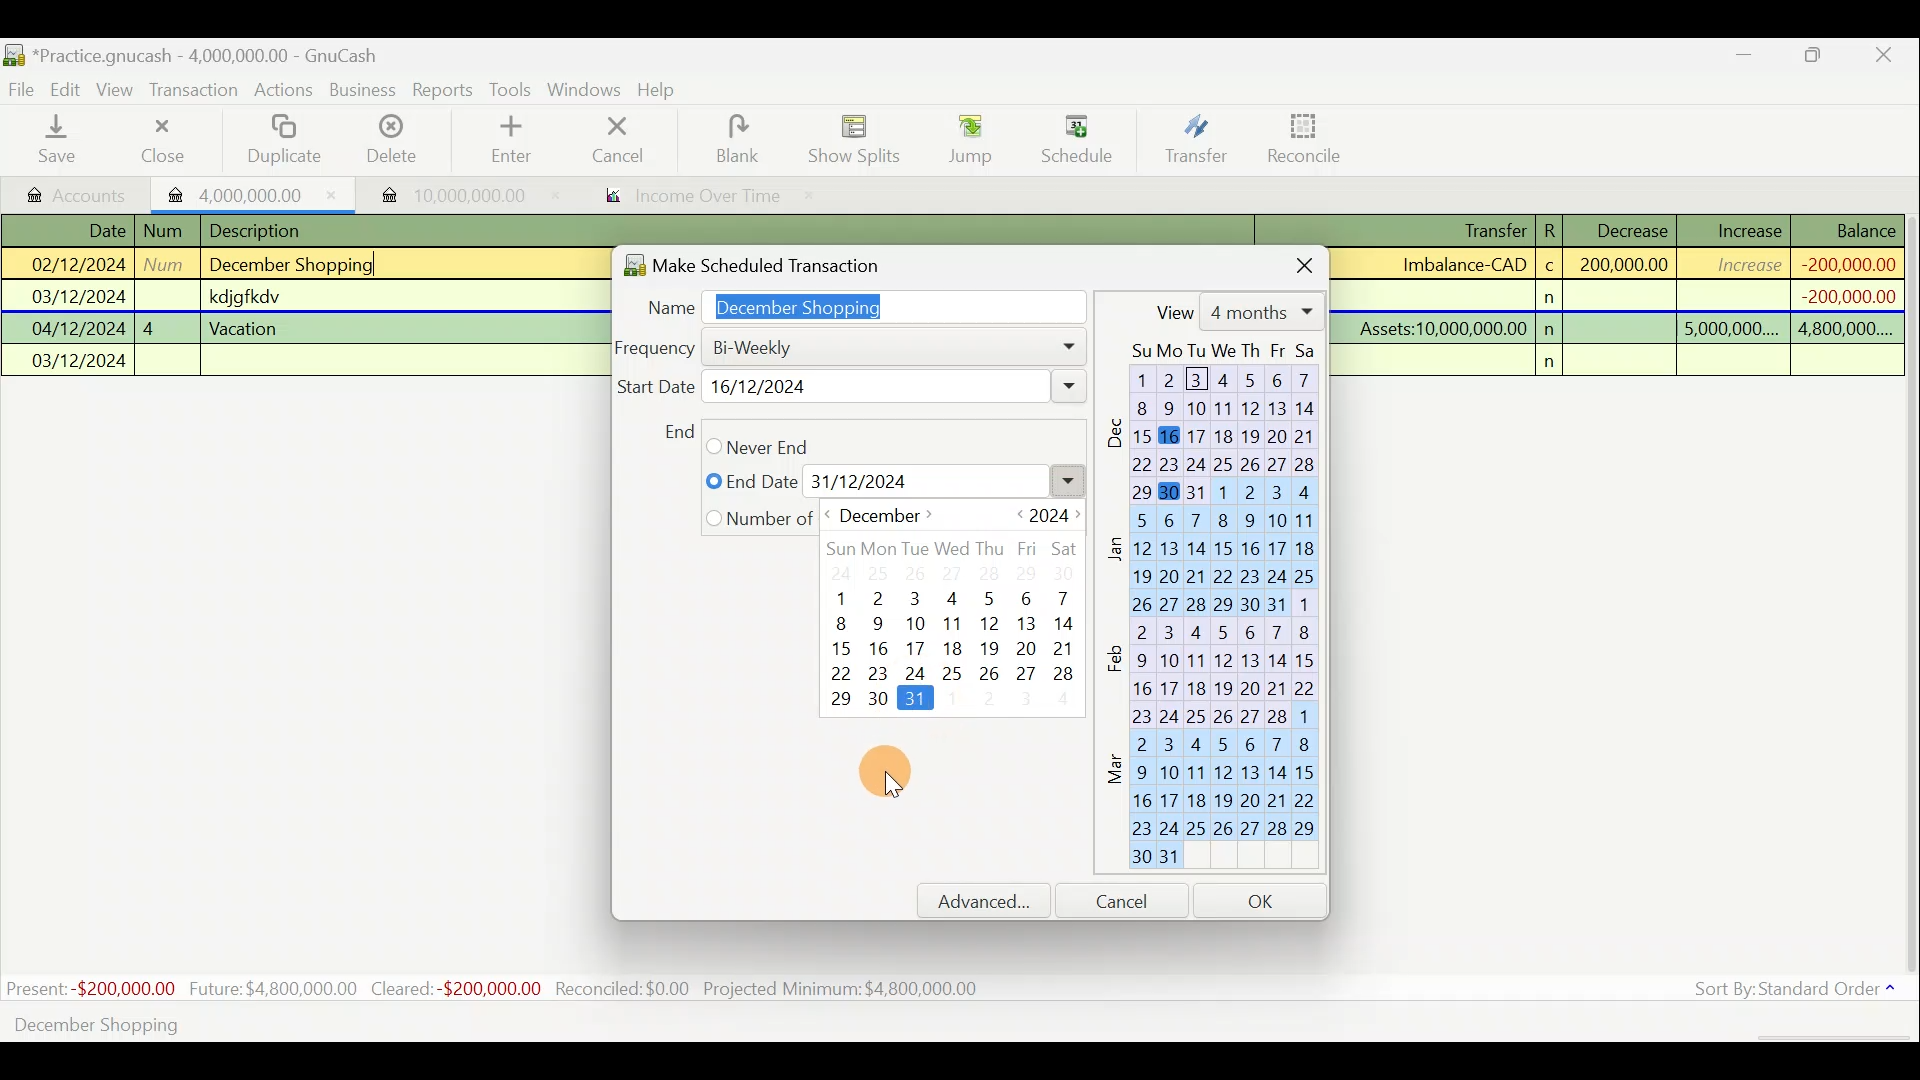 This screenshot has width=1920, height=1080. What do you see at coordinates (513, 90) in the screenshot?
I see `Tools` at bounding box center [513, 90].